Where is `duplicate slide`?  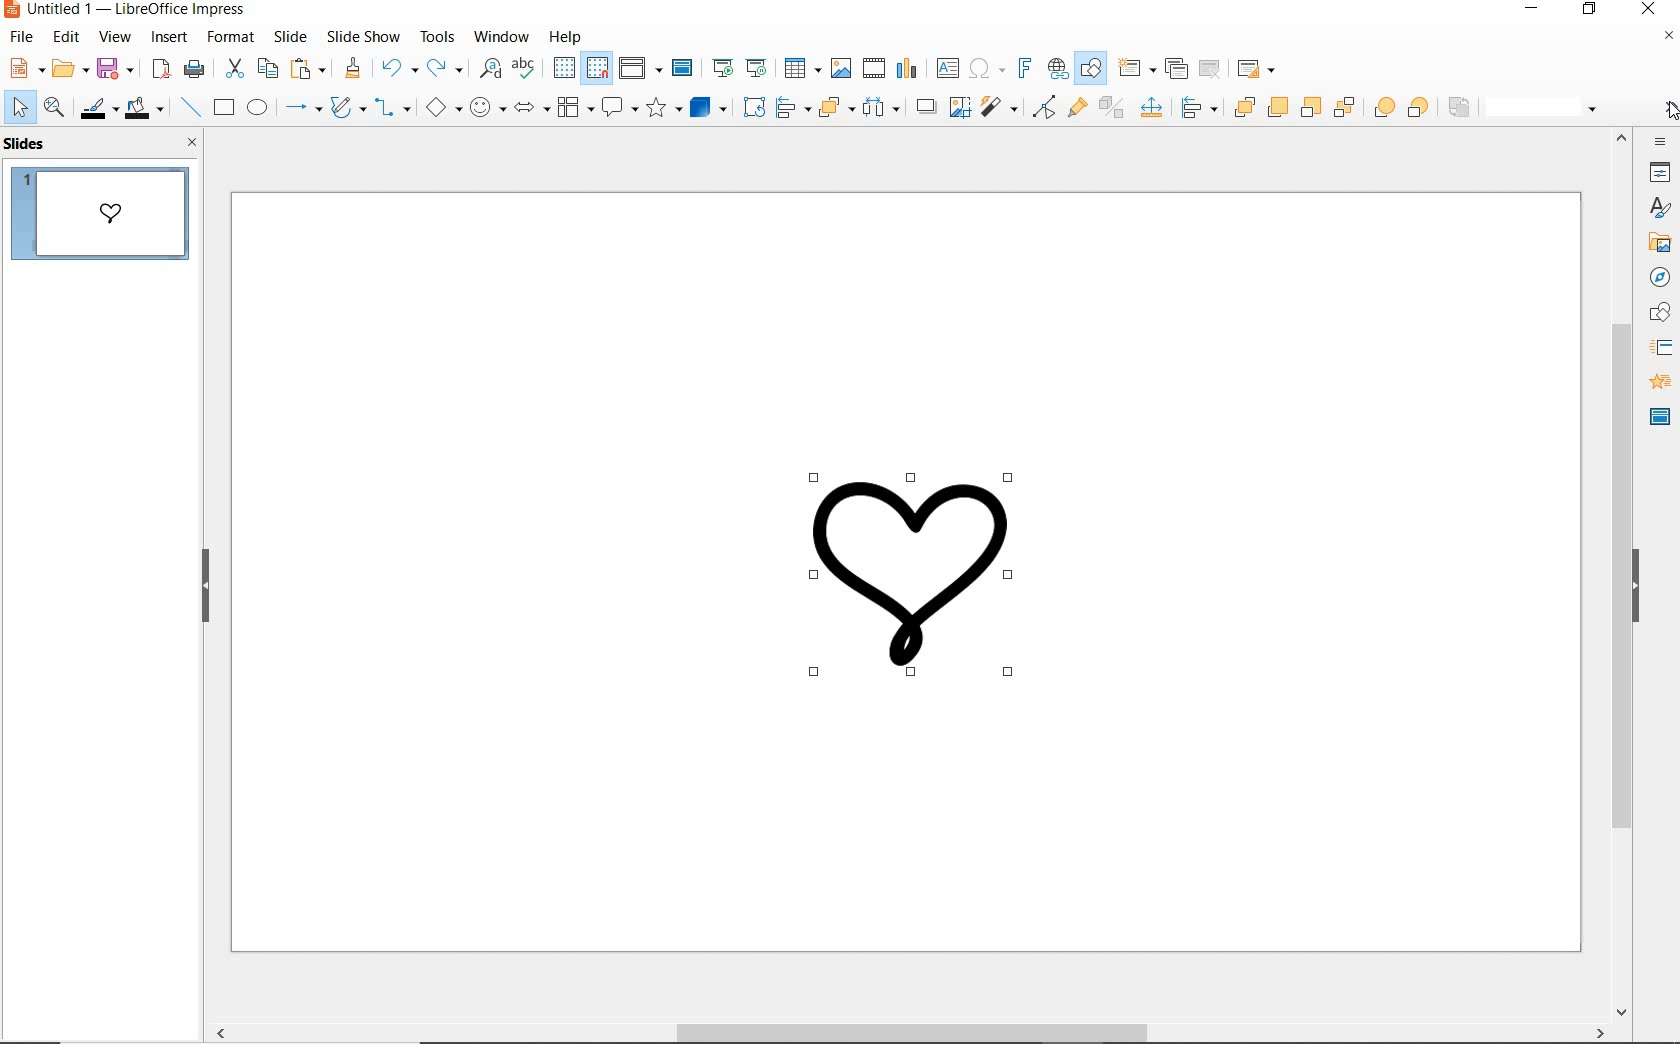
duplicate slide is located at coordinates (1174, 69).